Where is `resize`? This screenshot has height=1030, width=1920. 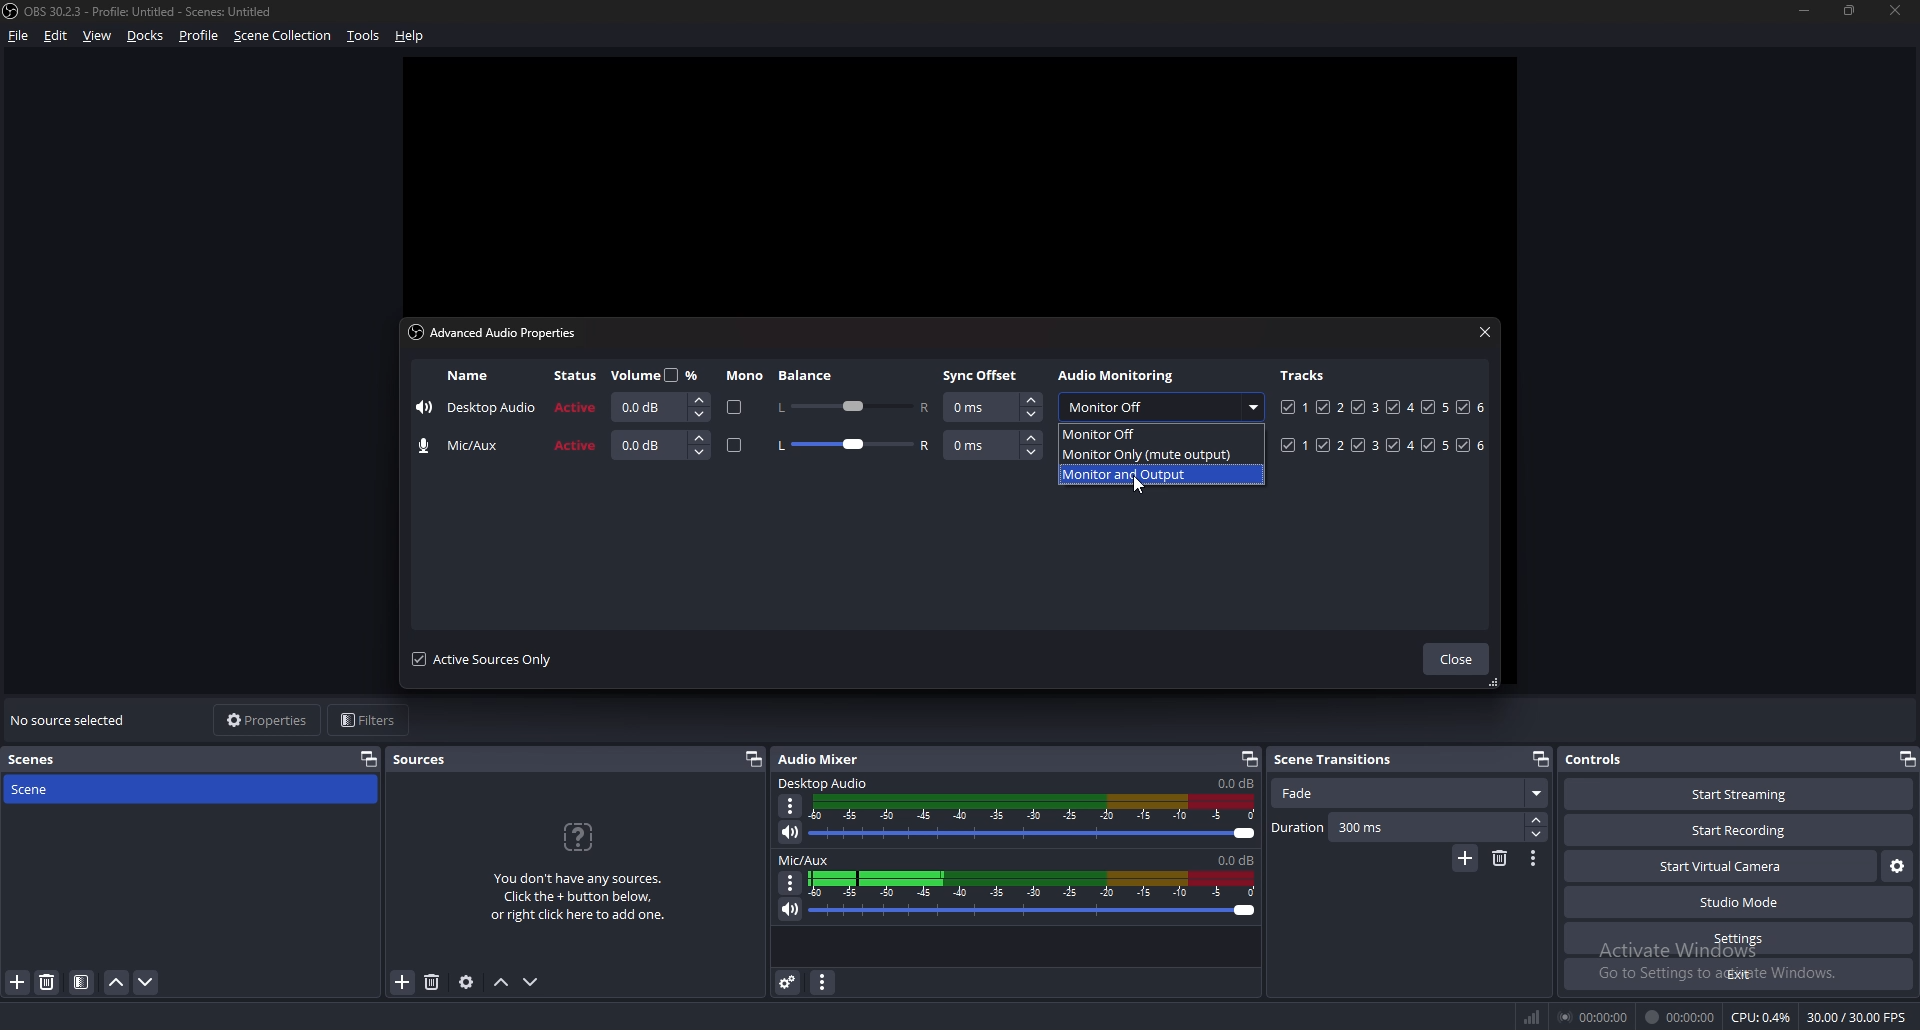 resize is located at coordinates (1853, 12).